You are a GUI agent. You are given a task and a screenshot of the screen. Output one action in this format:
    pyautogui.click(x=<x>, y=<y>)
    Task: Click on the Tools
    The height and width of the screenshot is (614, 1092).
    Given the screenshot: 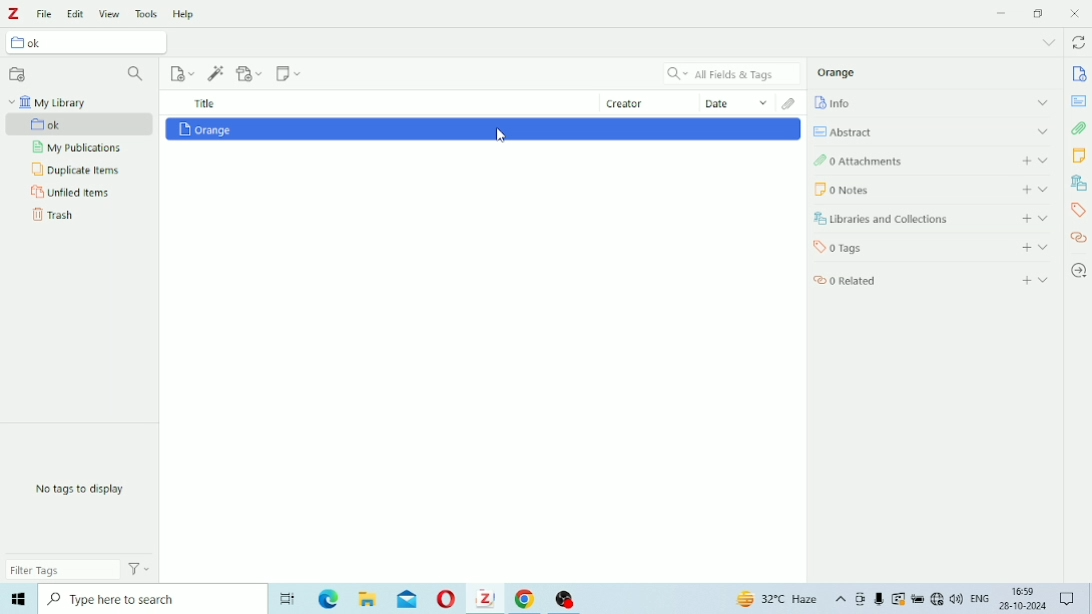 What is the action you would take?
    pyautogui.click(x=147, y=13)
    